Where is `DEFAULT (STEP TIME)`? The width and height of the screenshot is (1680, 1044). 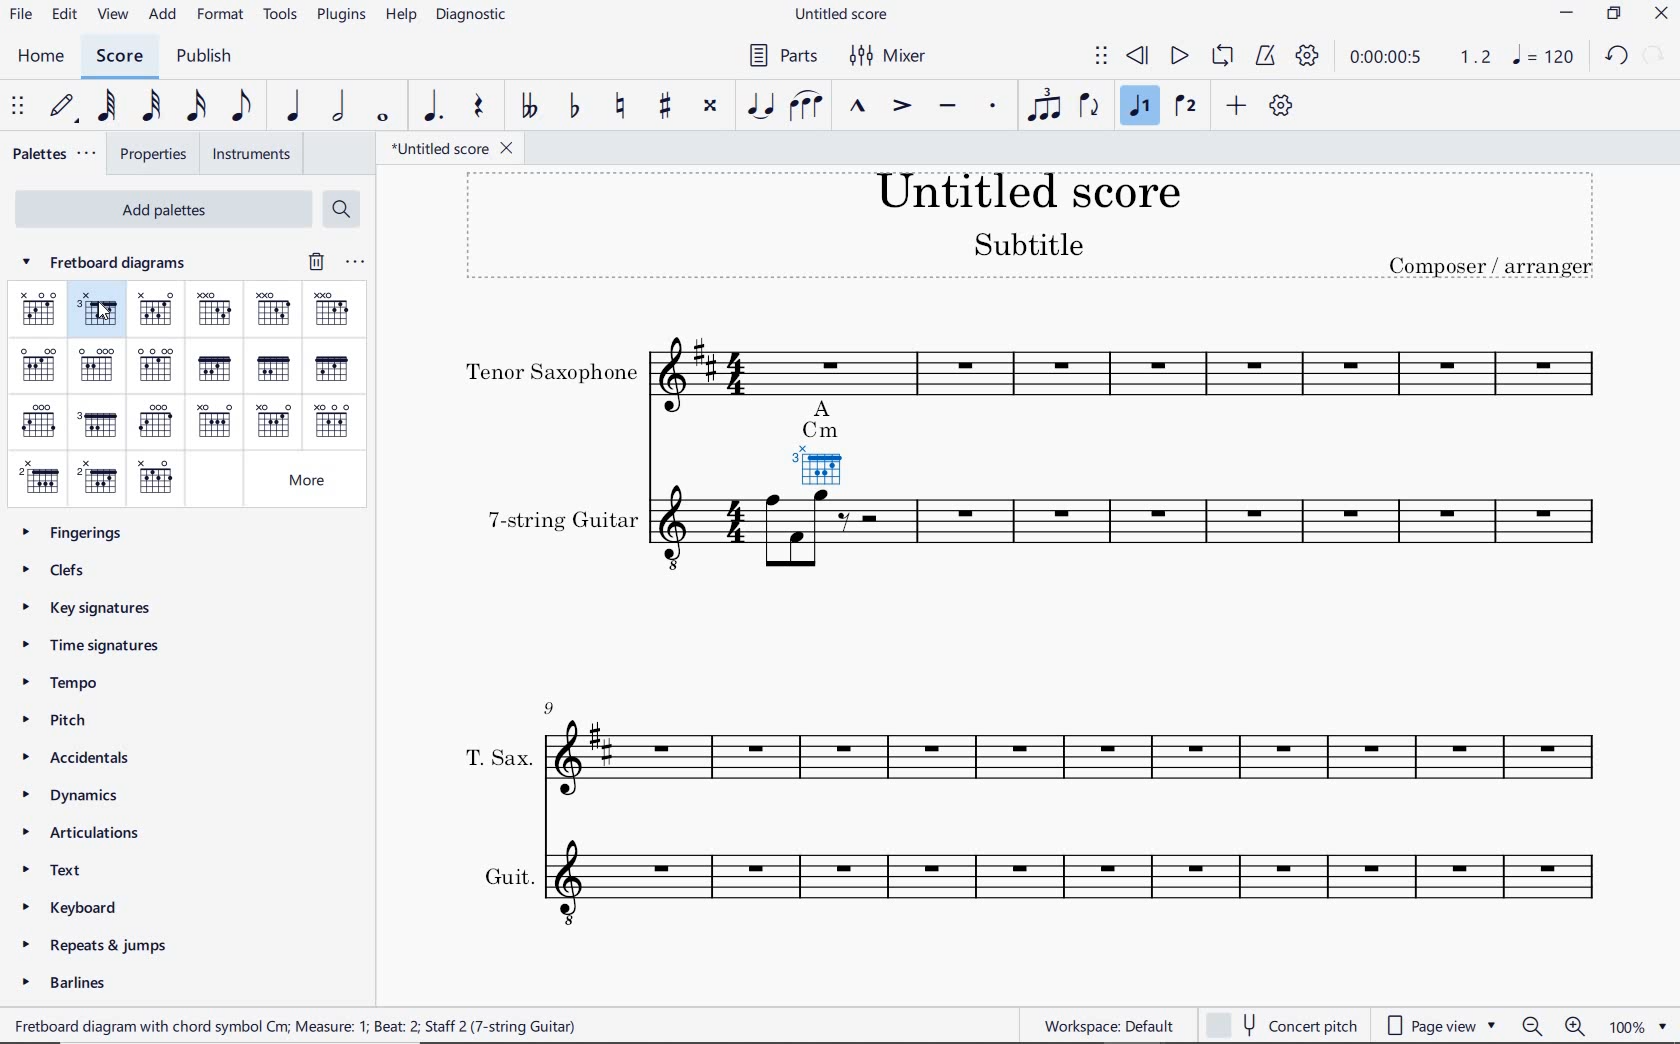
DEFAULT (STEP TIME) is located at coordinates (63, 109).